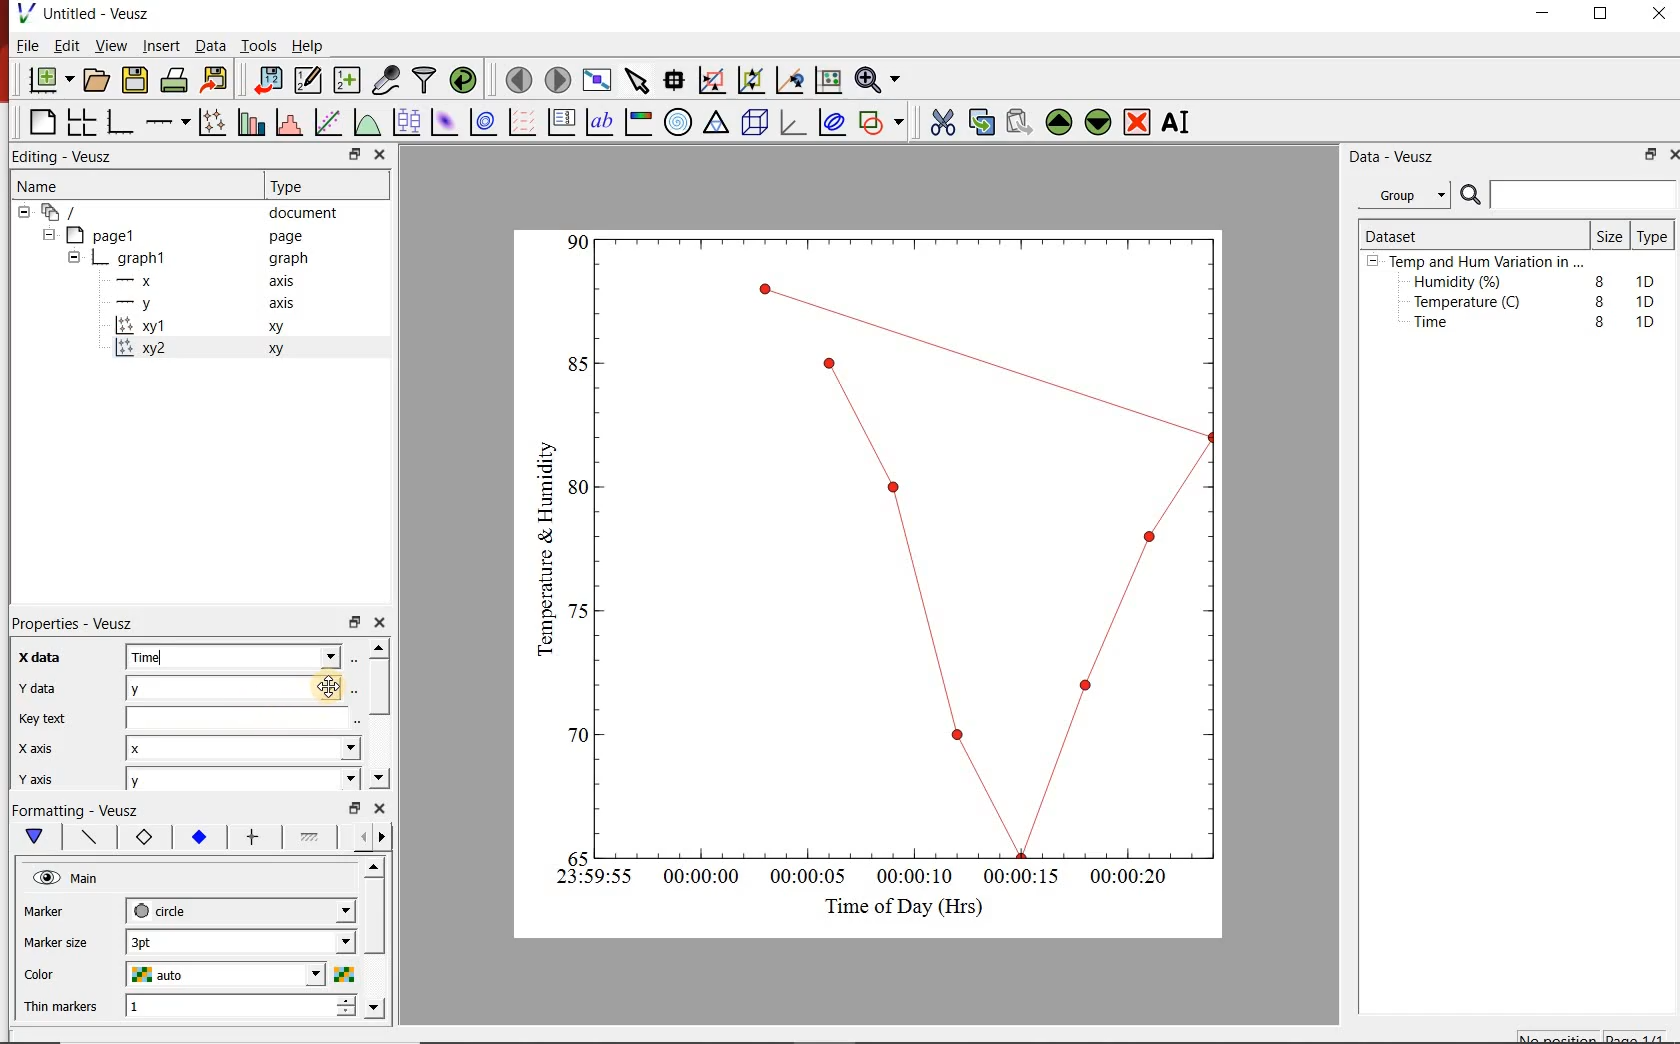 The width and height of the screenshot is (1680, 1044). What do you see at coordinates (286, 306) in the screenshot?
I see `axis` at bounding box center [286, 306].